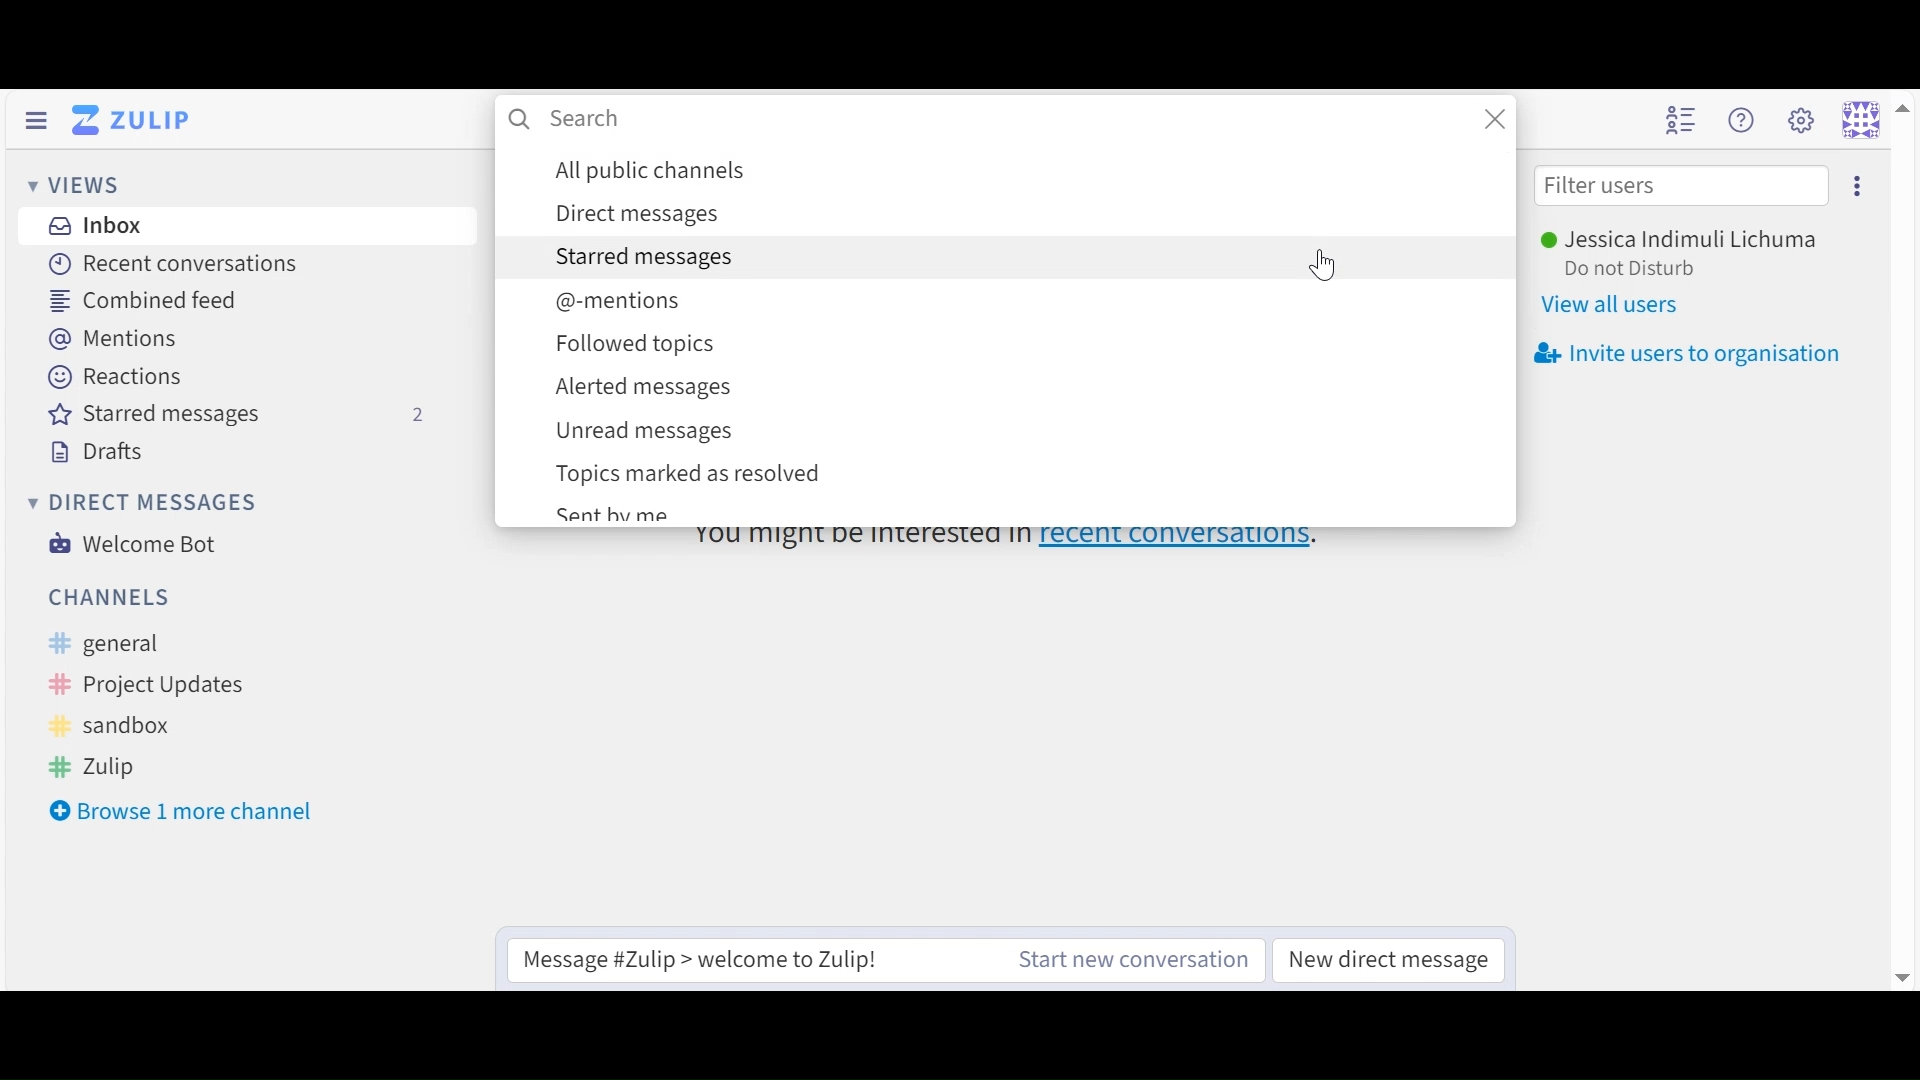  What do you see at coordinates (1892, 969) in the screenshot?
I see `Down` at bounding box center [1892, 969].